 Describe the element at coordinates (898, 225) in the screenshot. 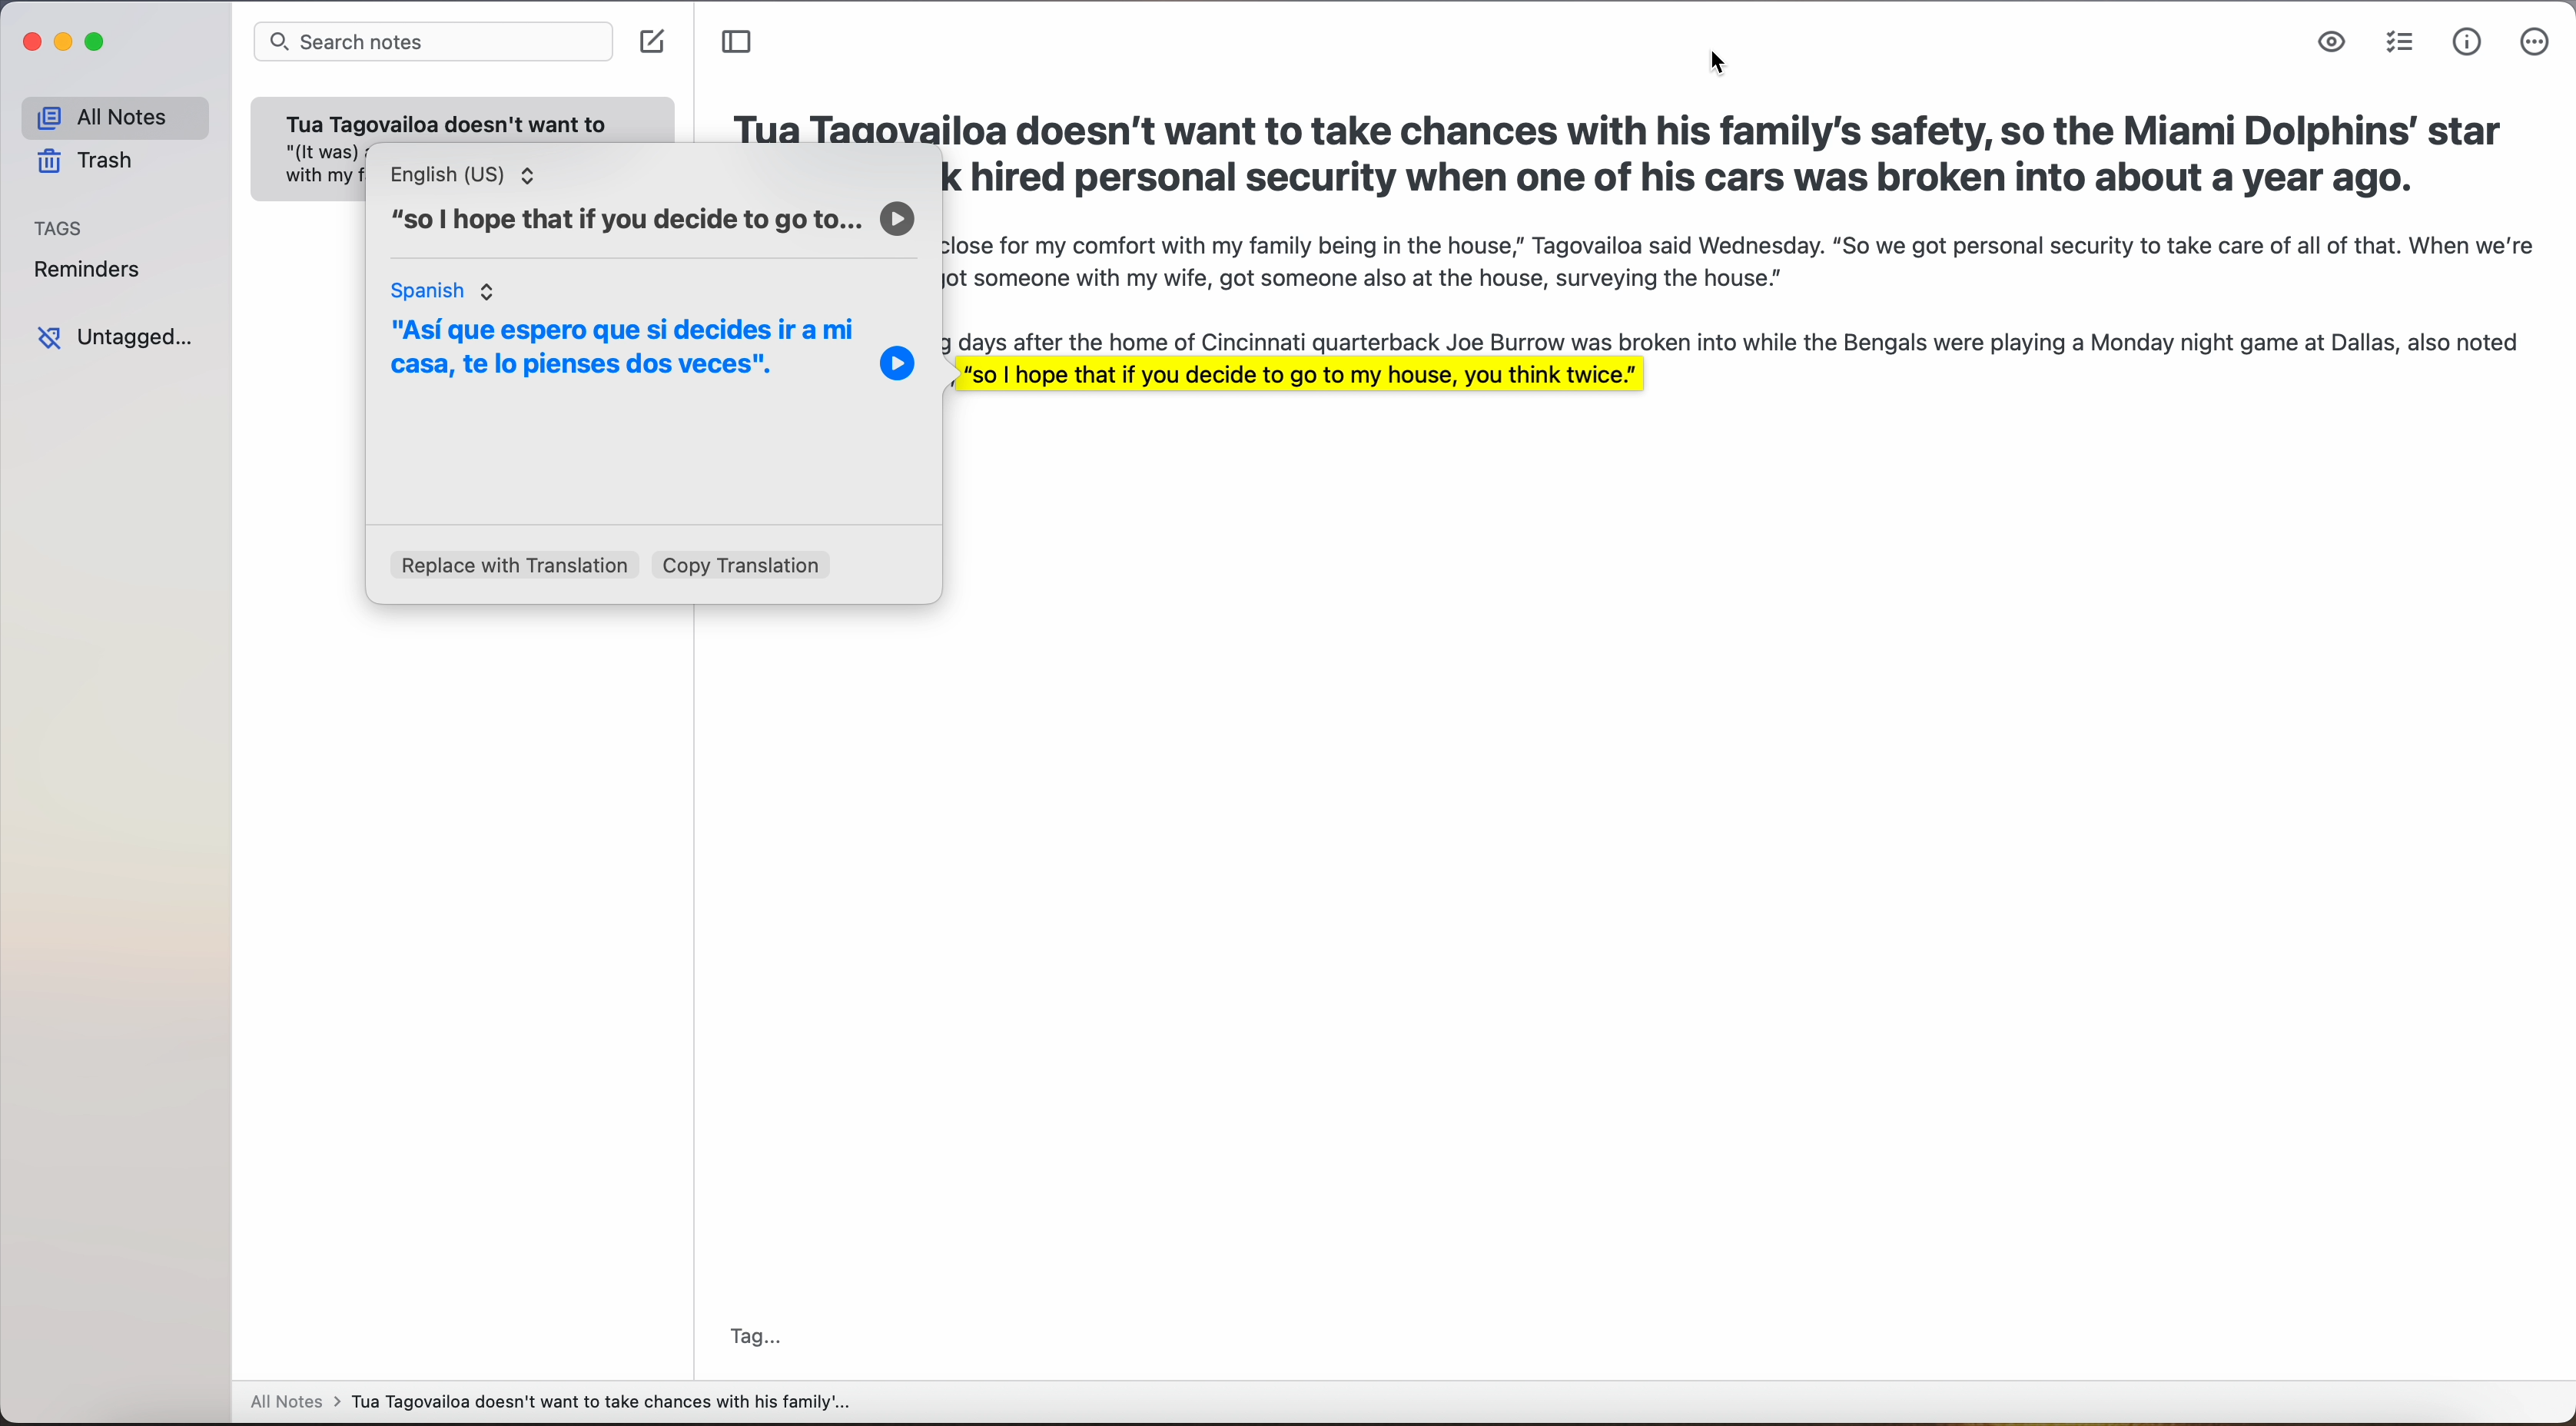

I see `play icon` at that location.